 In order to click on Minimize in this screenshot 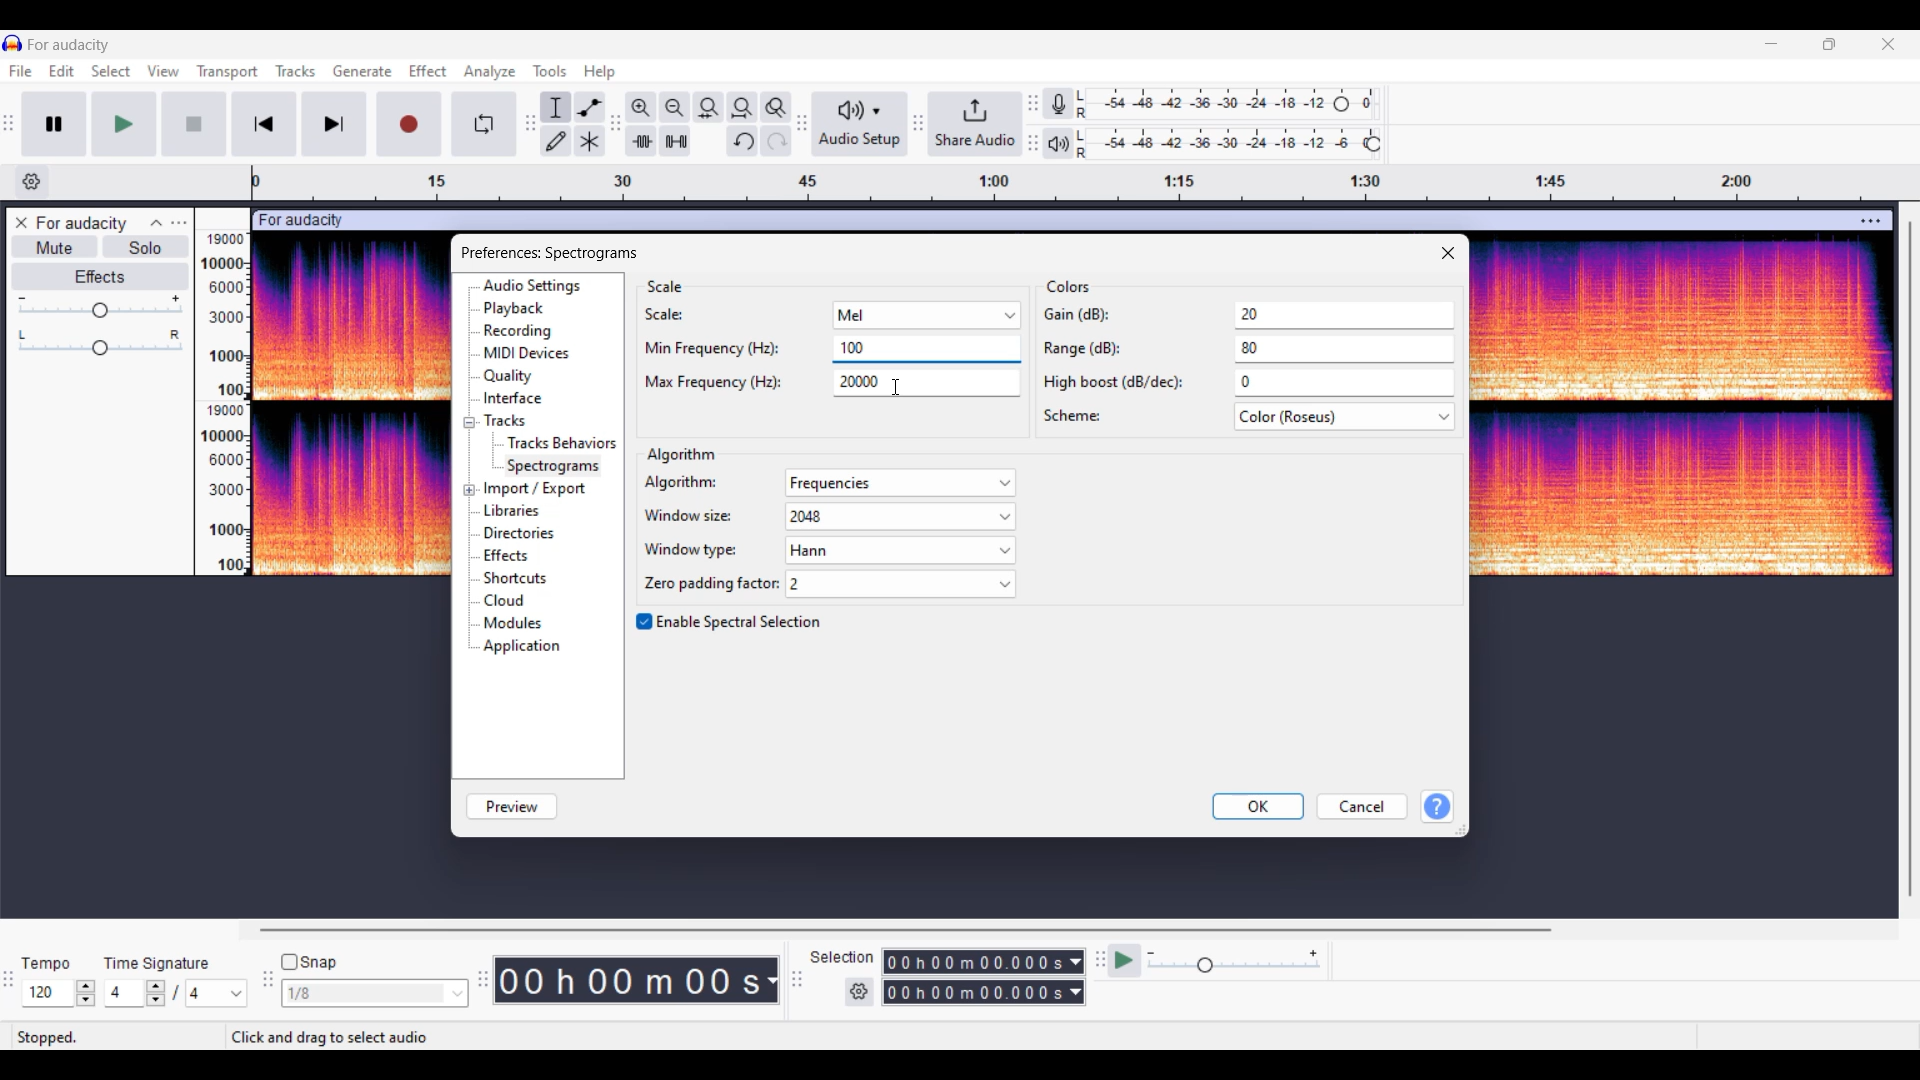, I will do `click(1772, 44)`.